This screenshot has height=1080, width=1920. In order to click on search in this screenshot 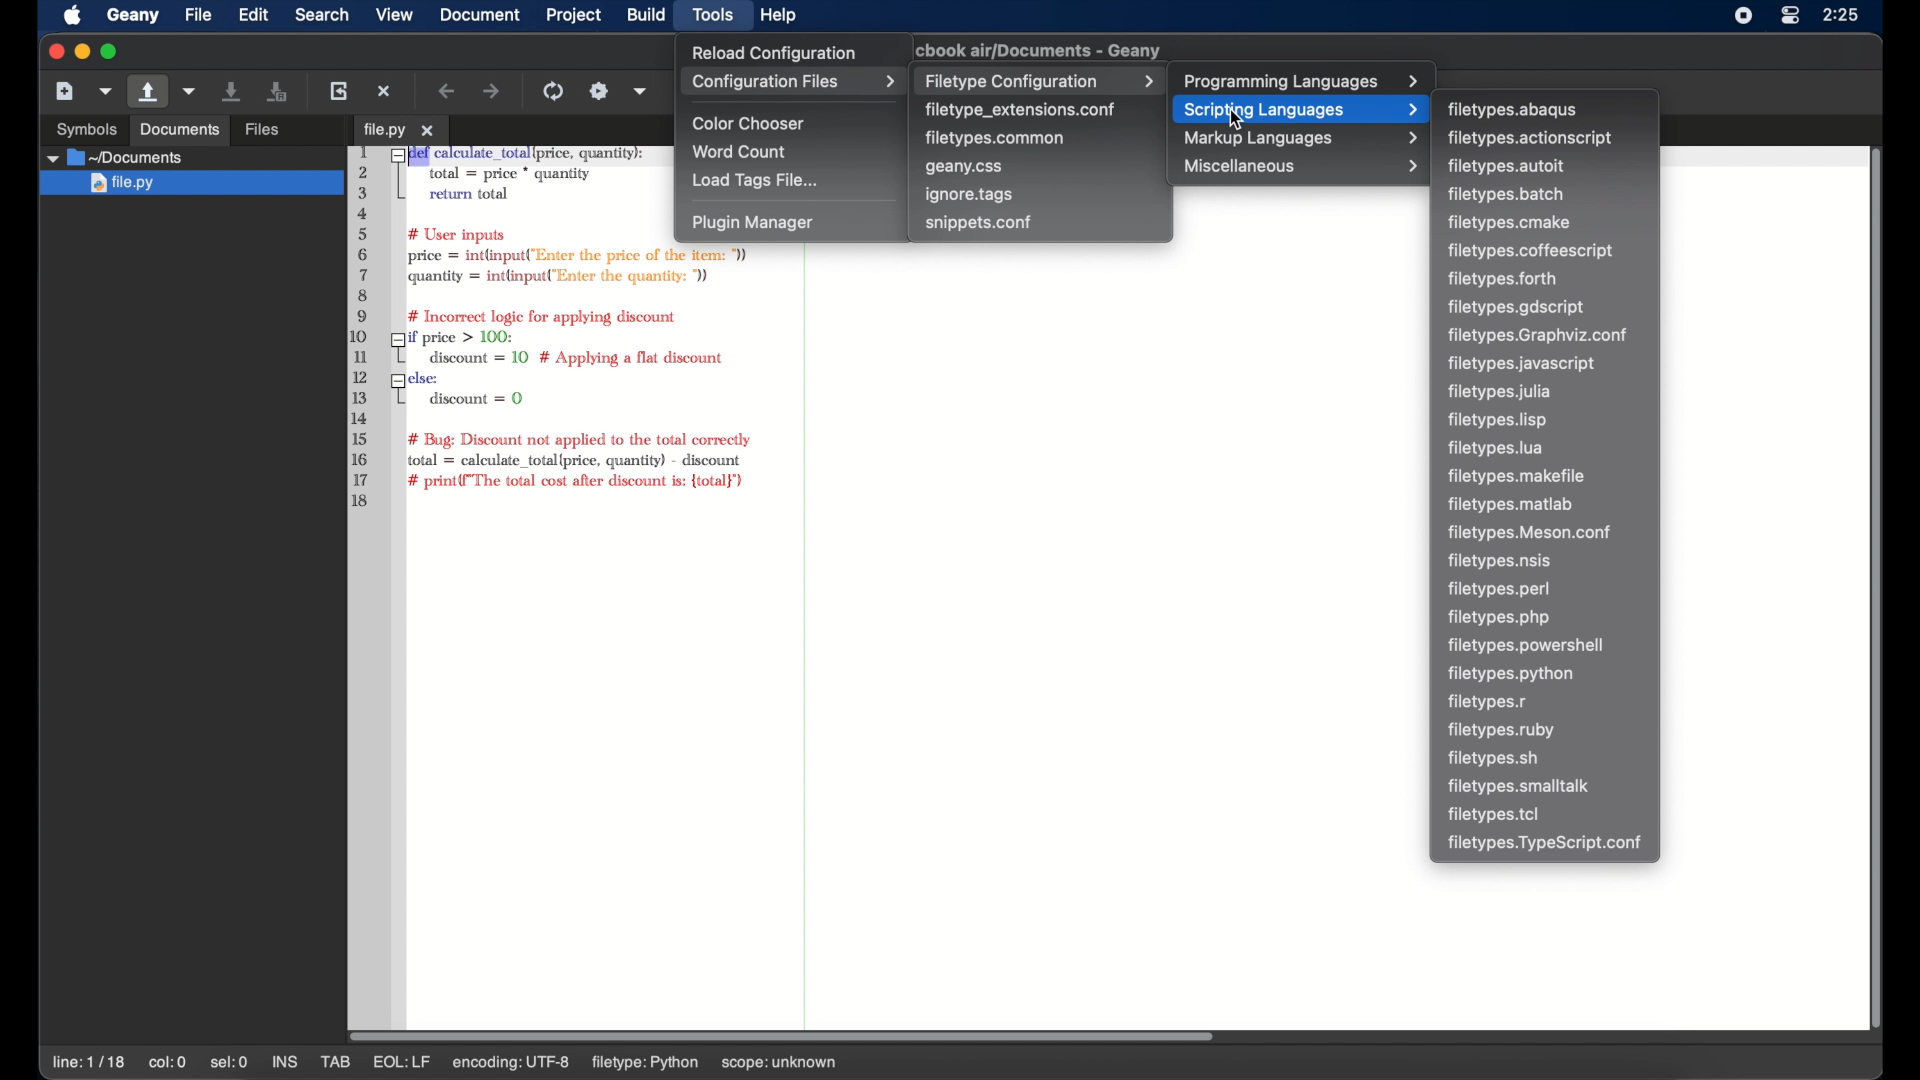, I will do `click(322, 14)`.